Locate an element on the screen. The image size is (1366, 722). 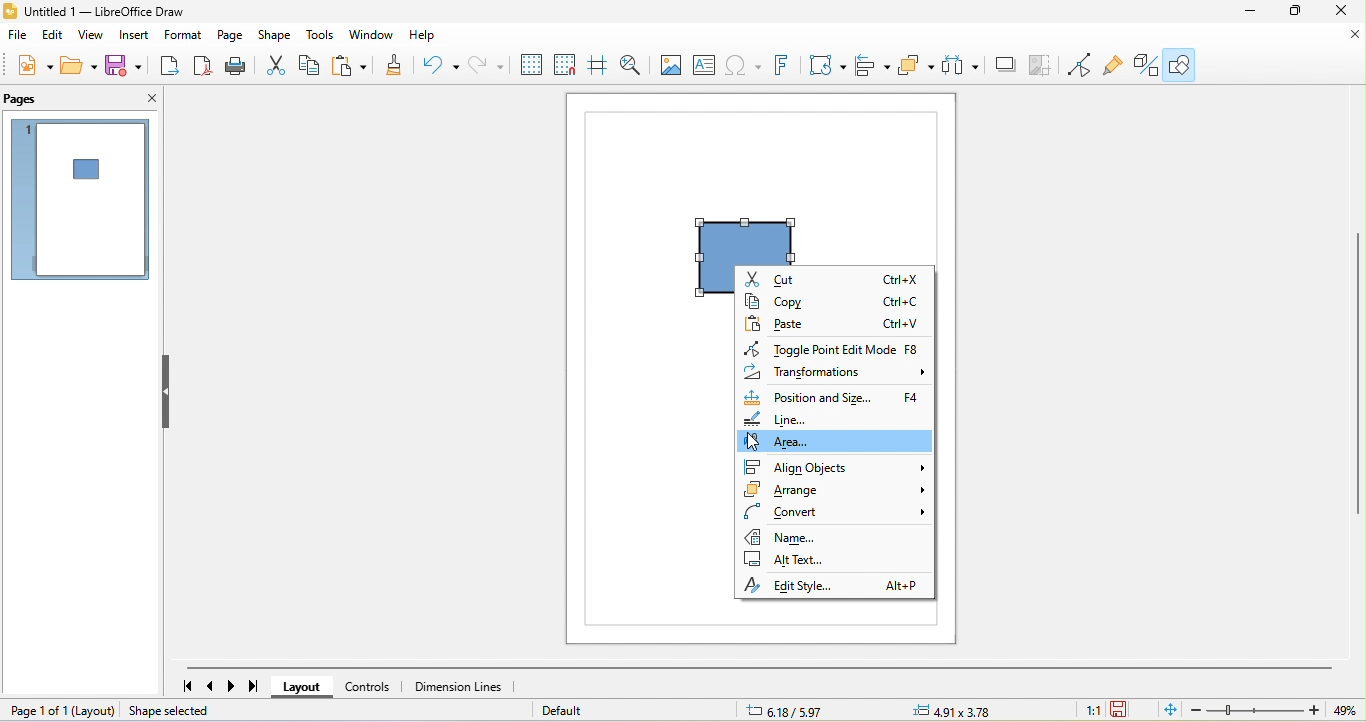
tools is located at coordinates (320, 37).